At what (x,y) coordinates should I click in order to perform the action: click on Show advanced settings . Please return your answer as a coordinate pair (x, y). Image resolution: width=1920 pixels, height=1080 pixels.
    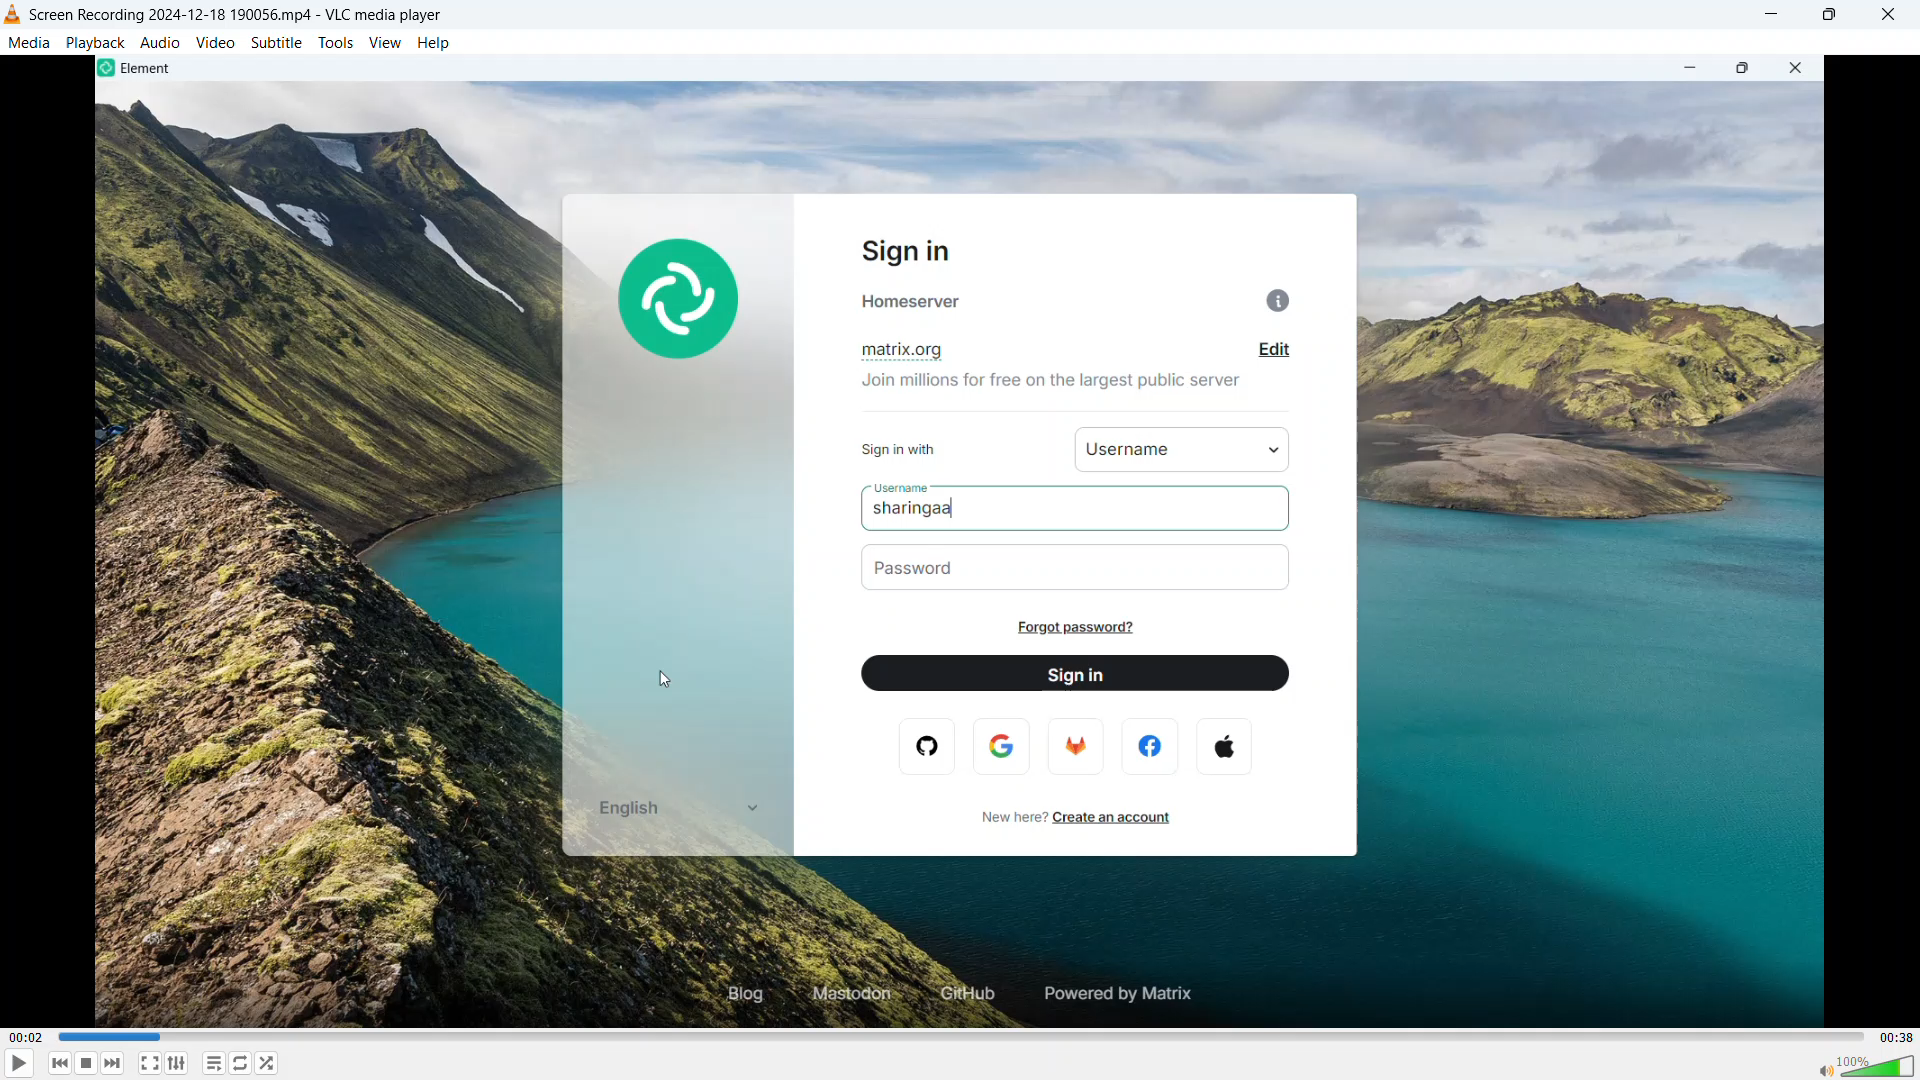
    Looking at the image, I should click on (176, 1063).